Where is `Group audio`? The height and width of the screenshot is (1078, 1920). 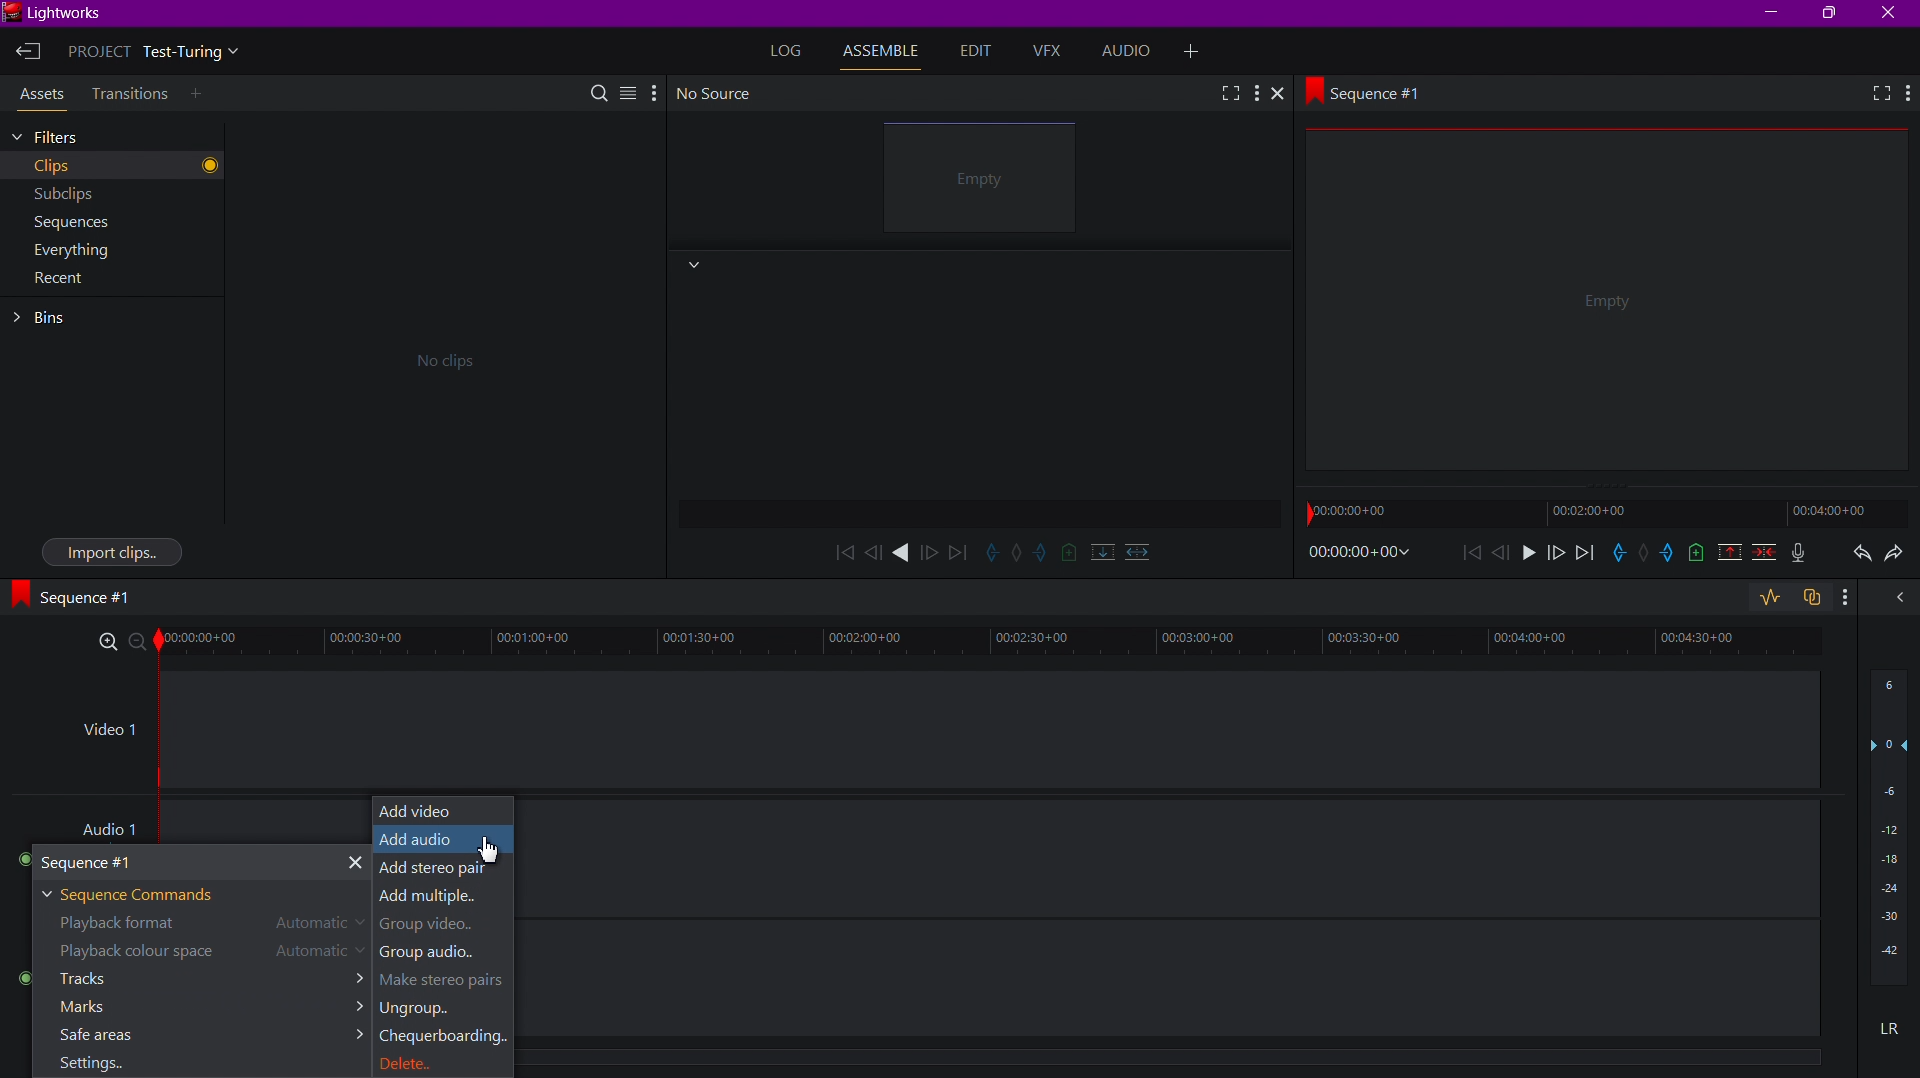
Group audio is located at coordinates (437, 954).